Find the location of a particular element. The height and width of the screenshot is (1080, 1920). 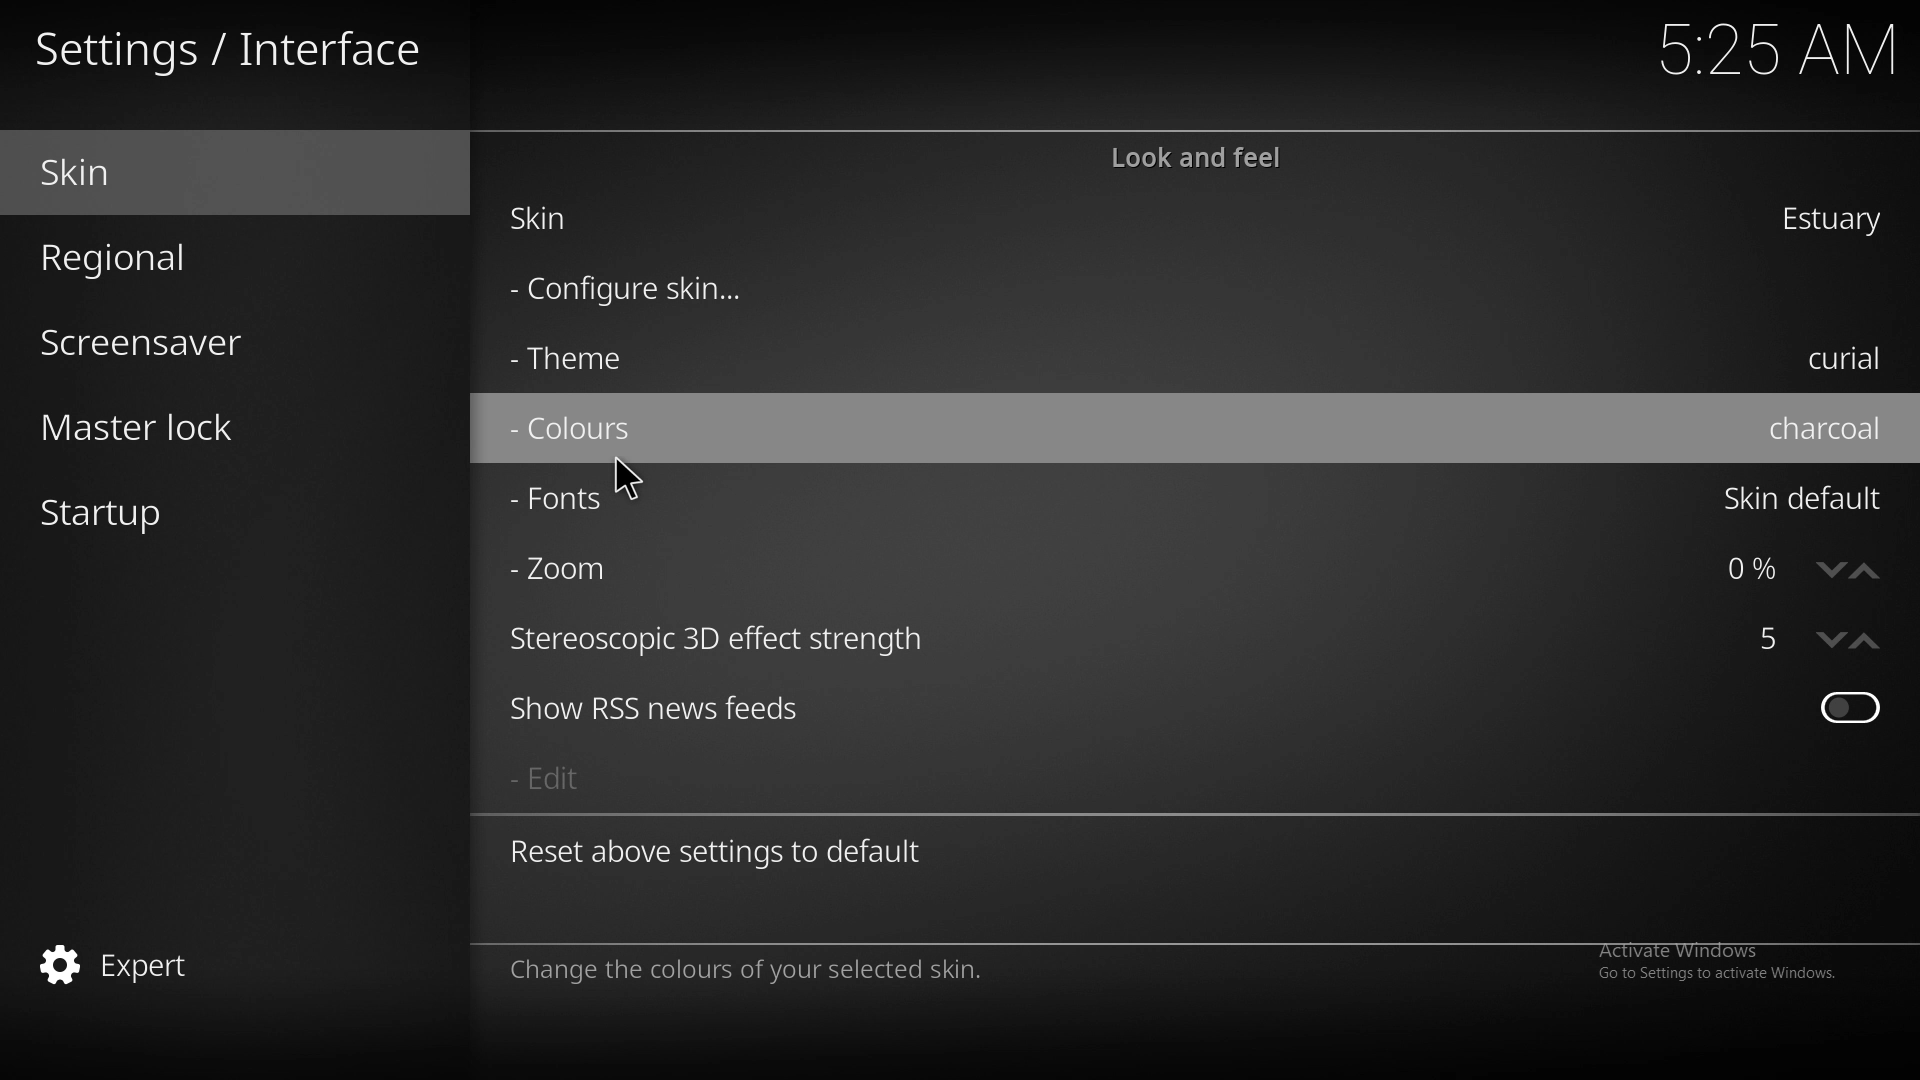

expert is located at coordinates (159, 967).